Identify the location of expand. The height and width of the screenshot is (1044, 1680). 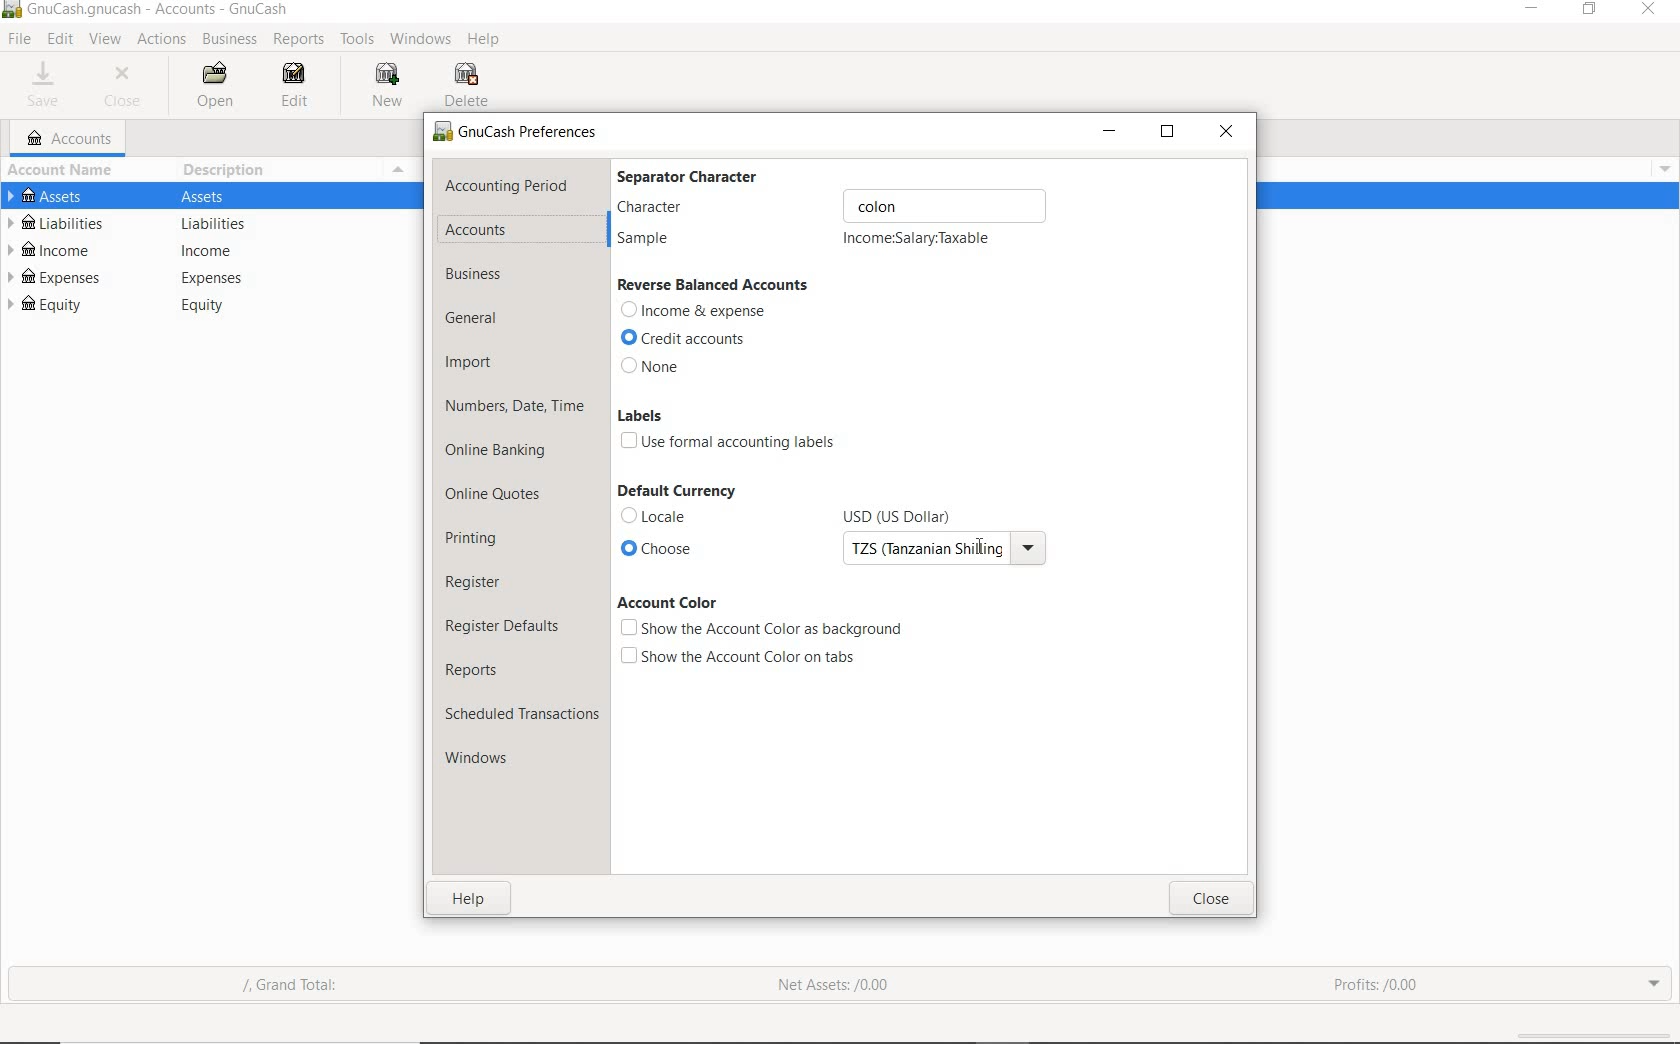
(1655, 984).